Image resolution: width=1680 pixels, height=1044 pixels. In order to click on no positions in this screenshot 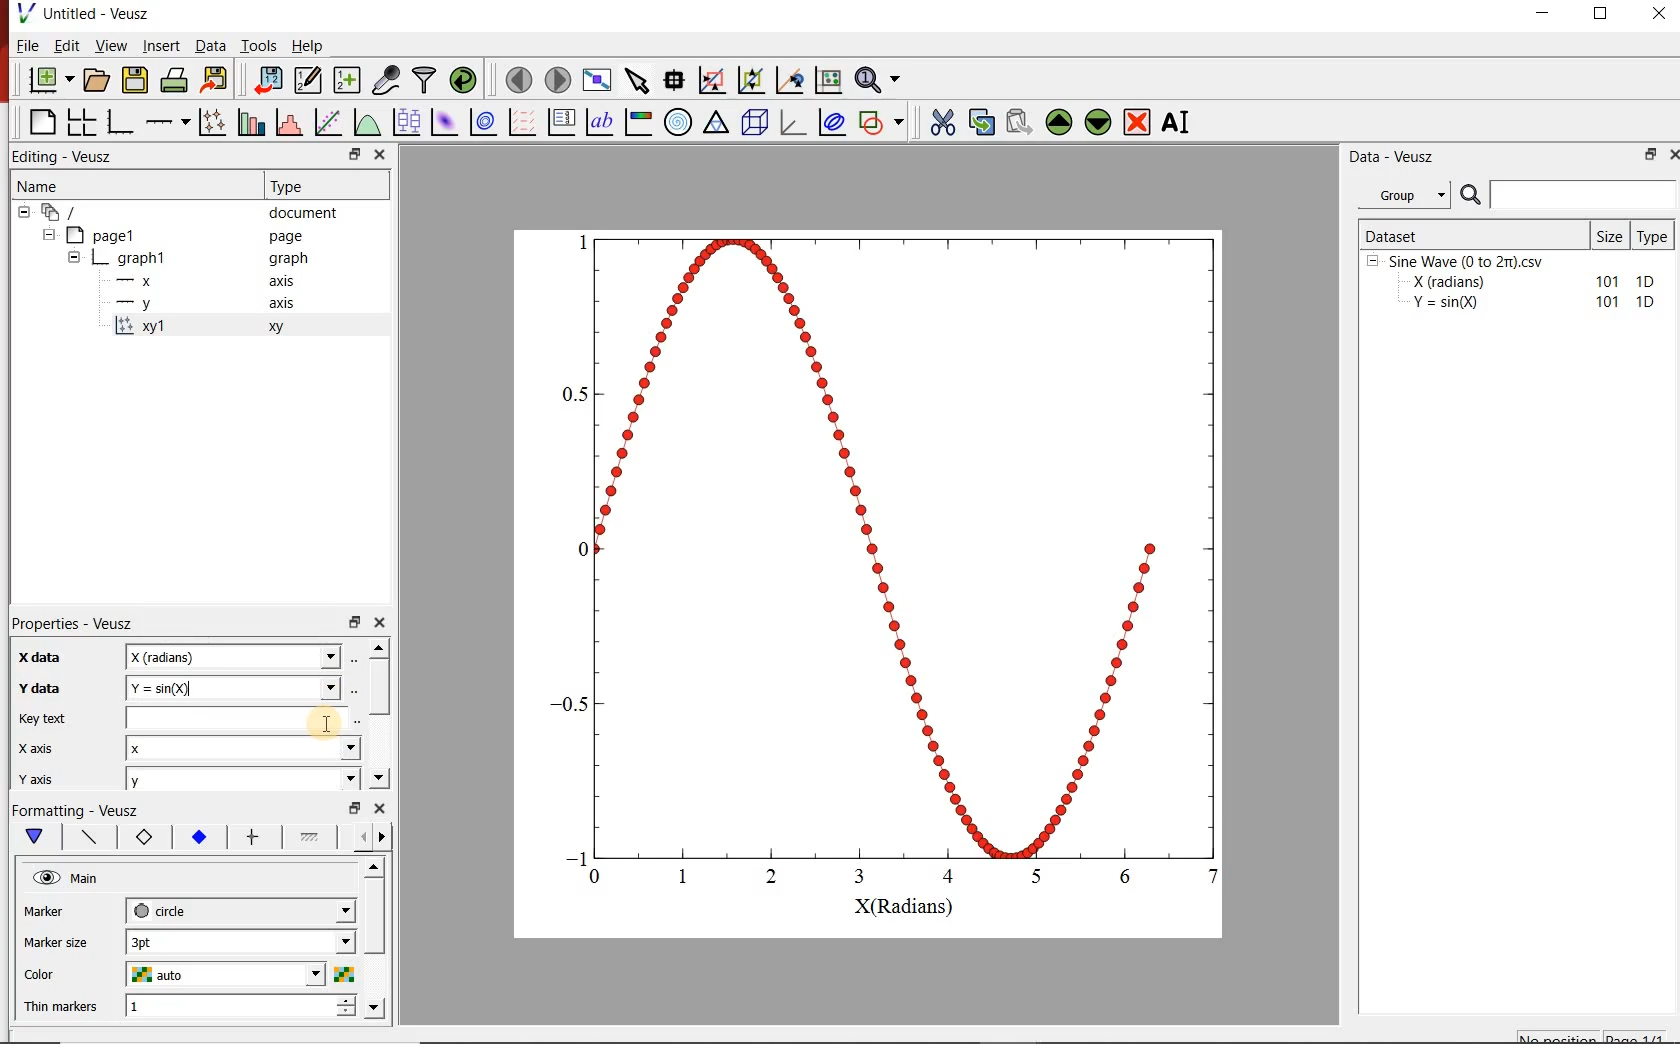, I will do `click(1593, 1035)`.